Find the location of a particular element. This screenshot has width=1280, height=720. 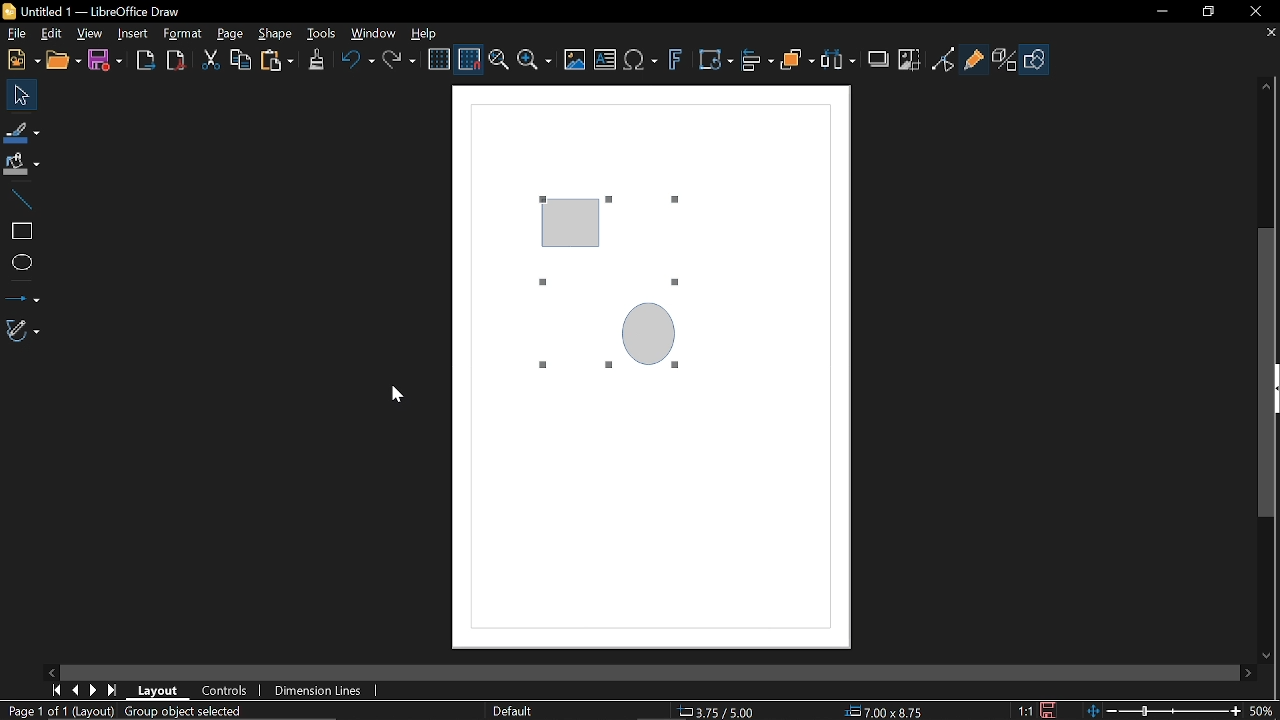

View is located at coordinates (89, 34).